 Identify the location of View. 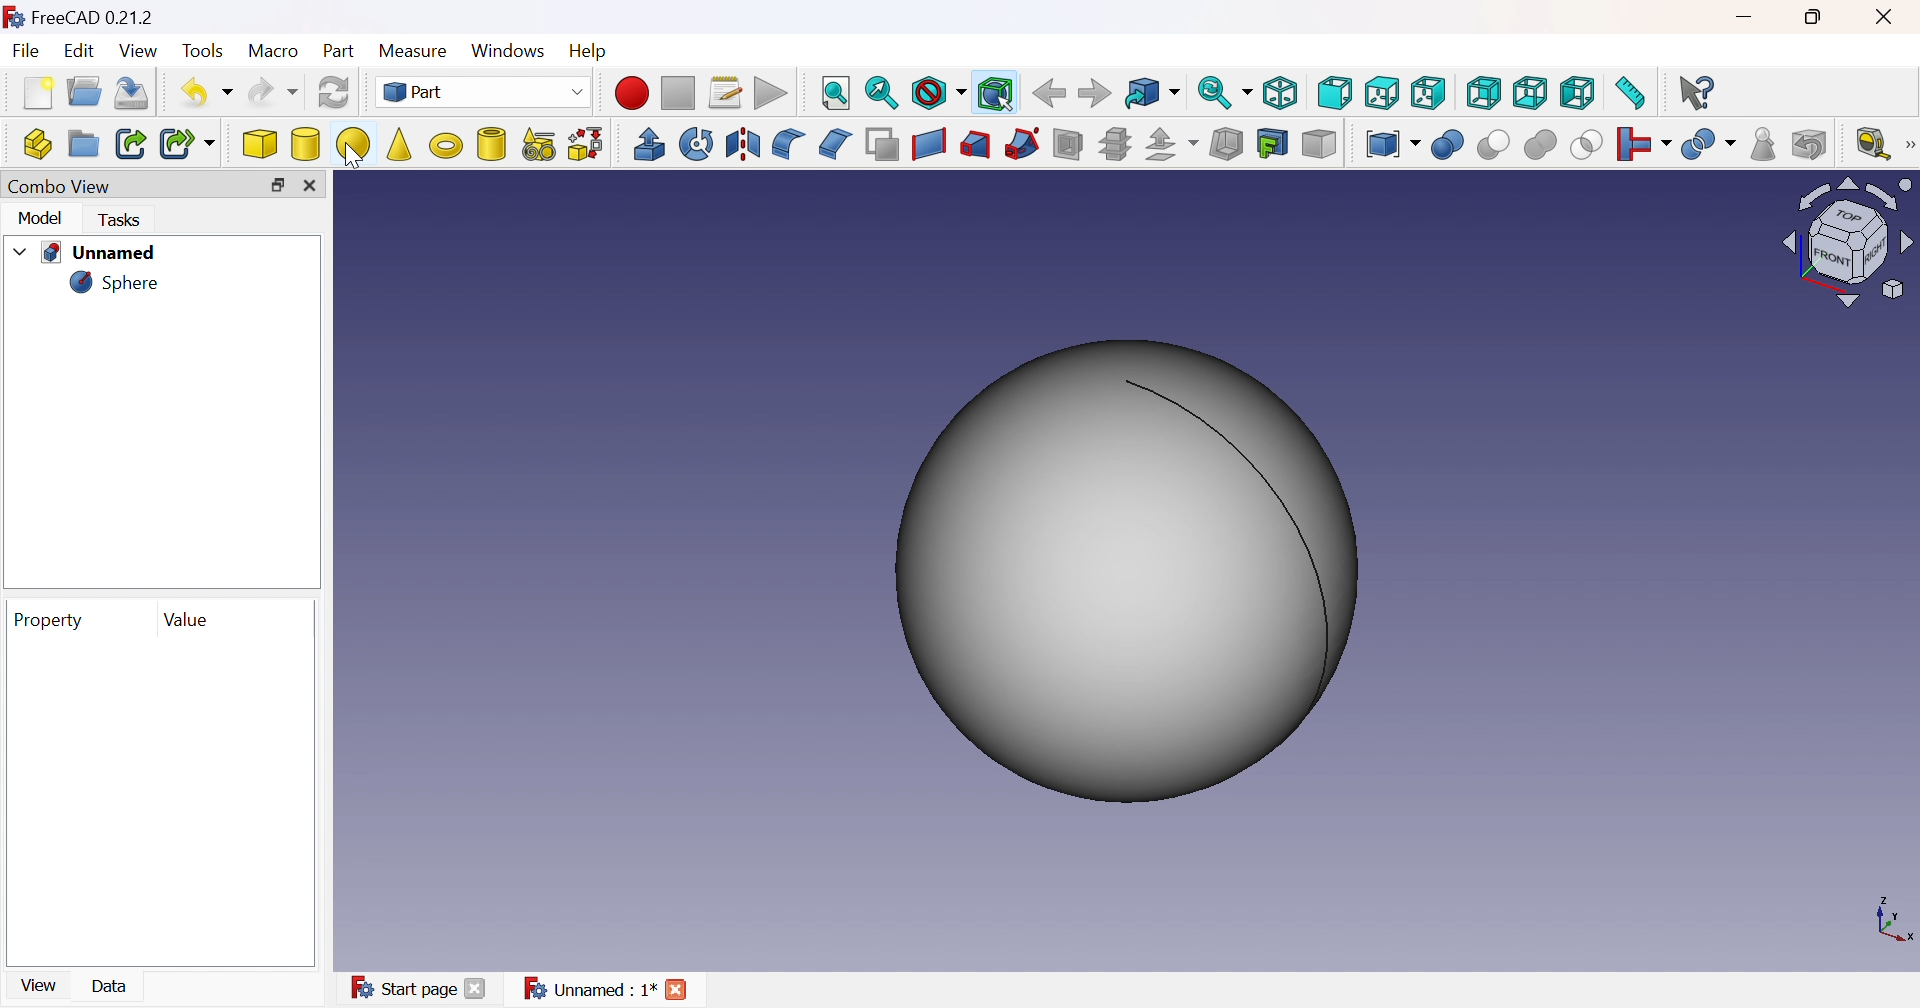
(41, 985).